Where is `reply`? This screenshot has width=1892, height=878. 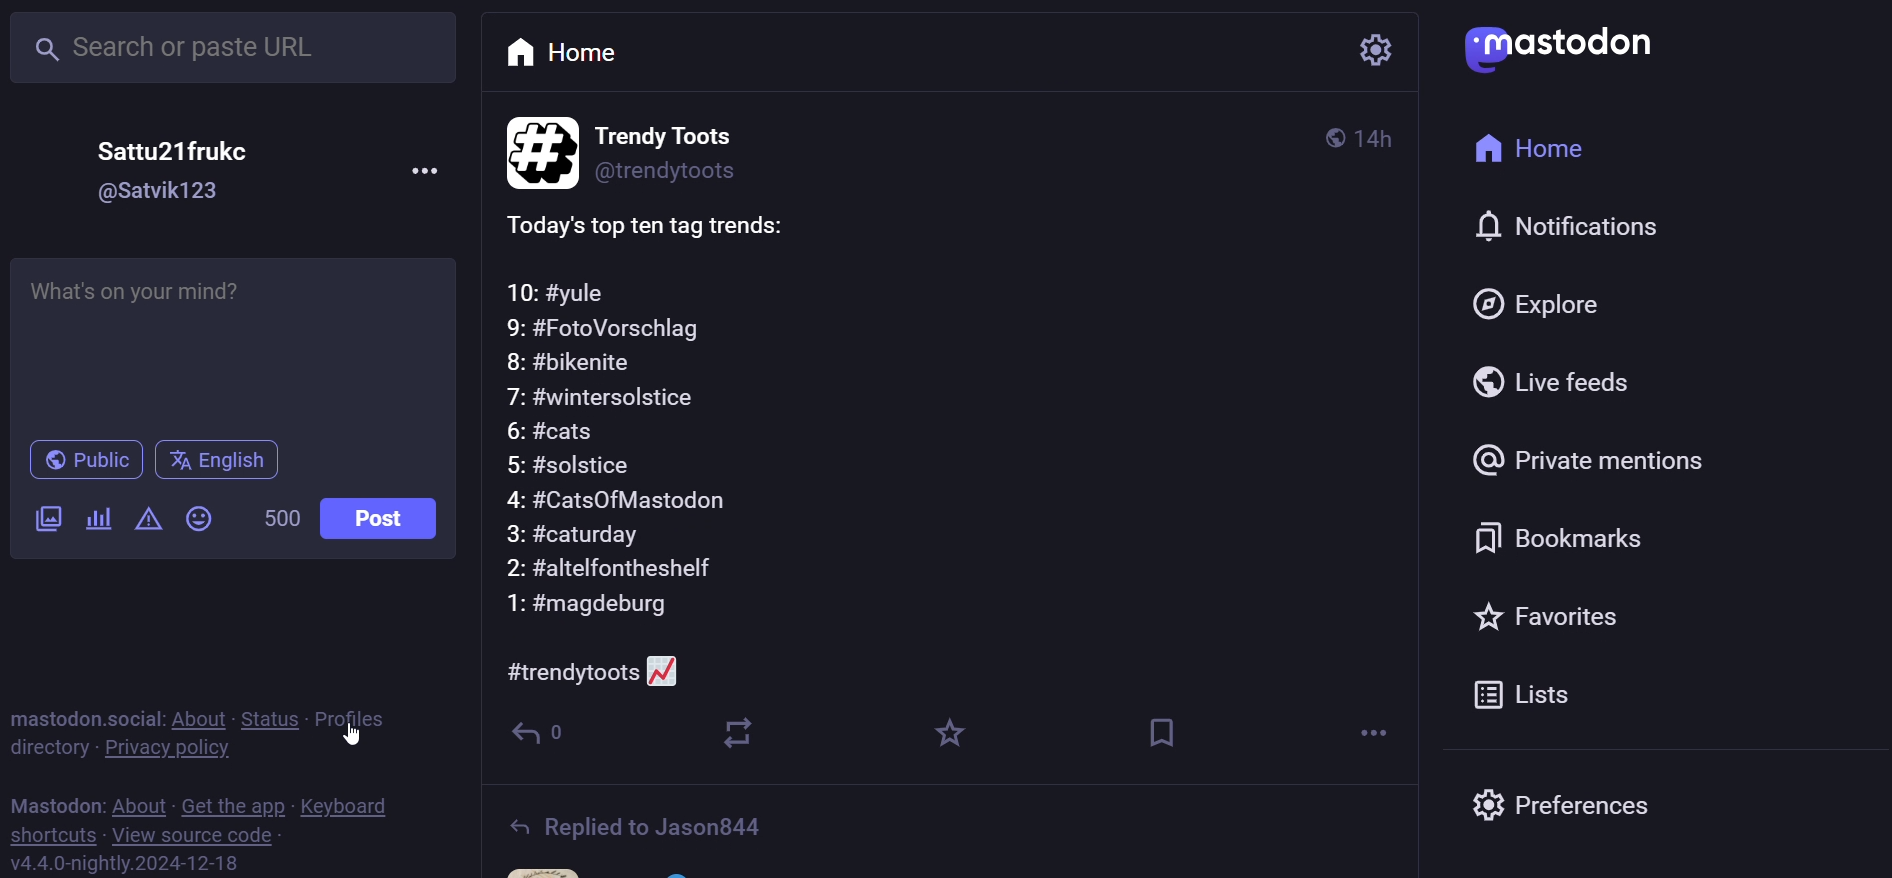 reply is located at coordinates (538, 737).